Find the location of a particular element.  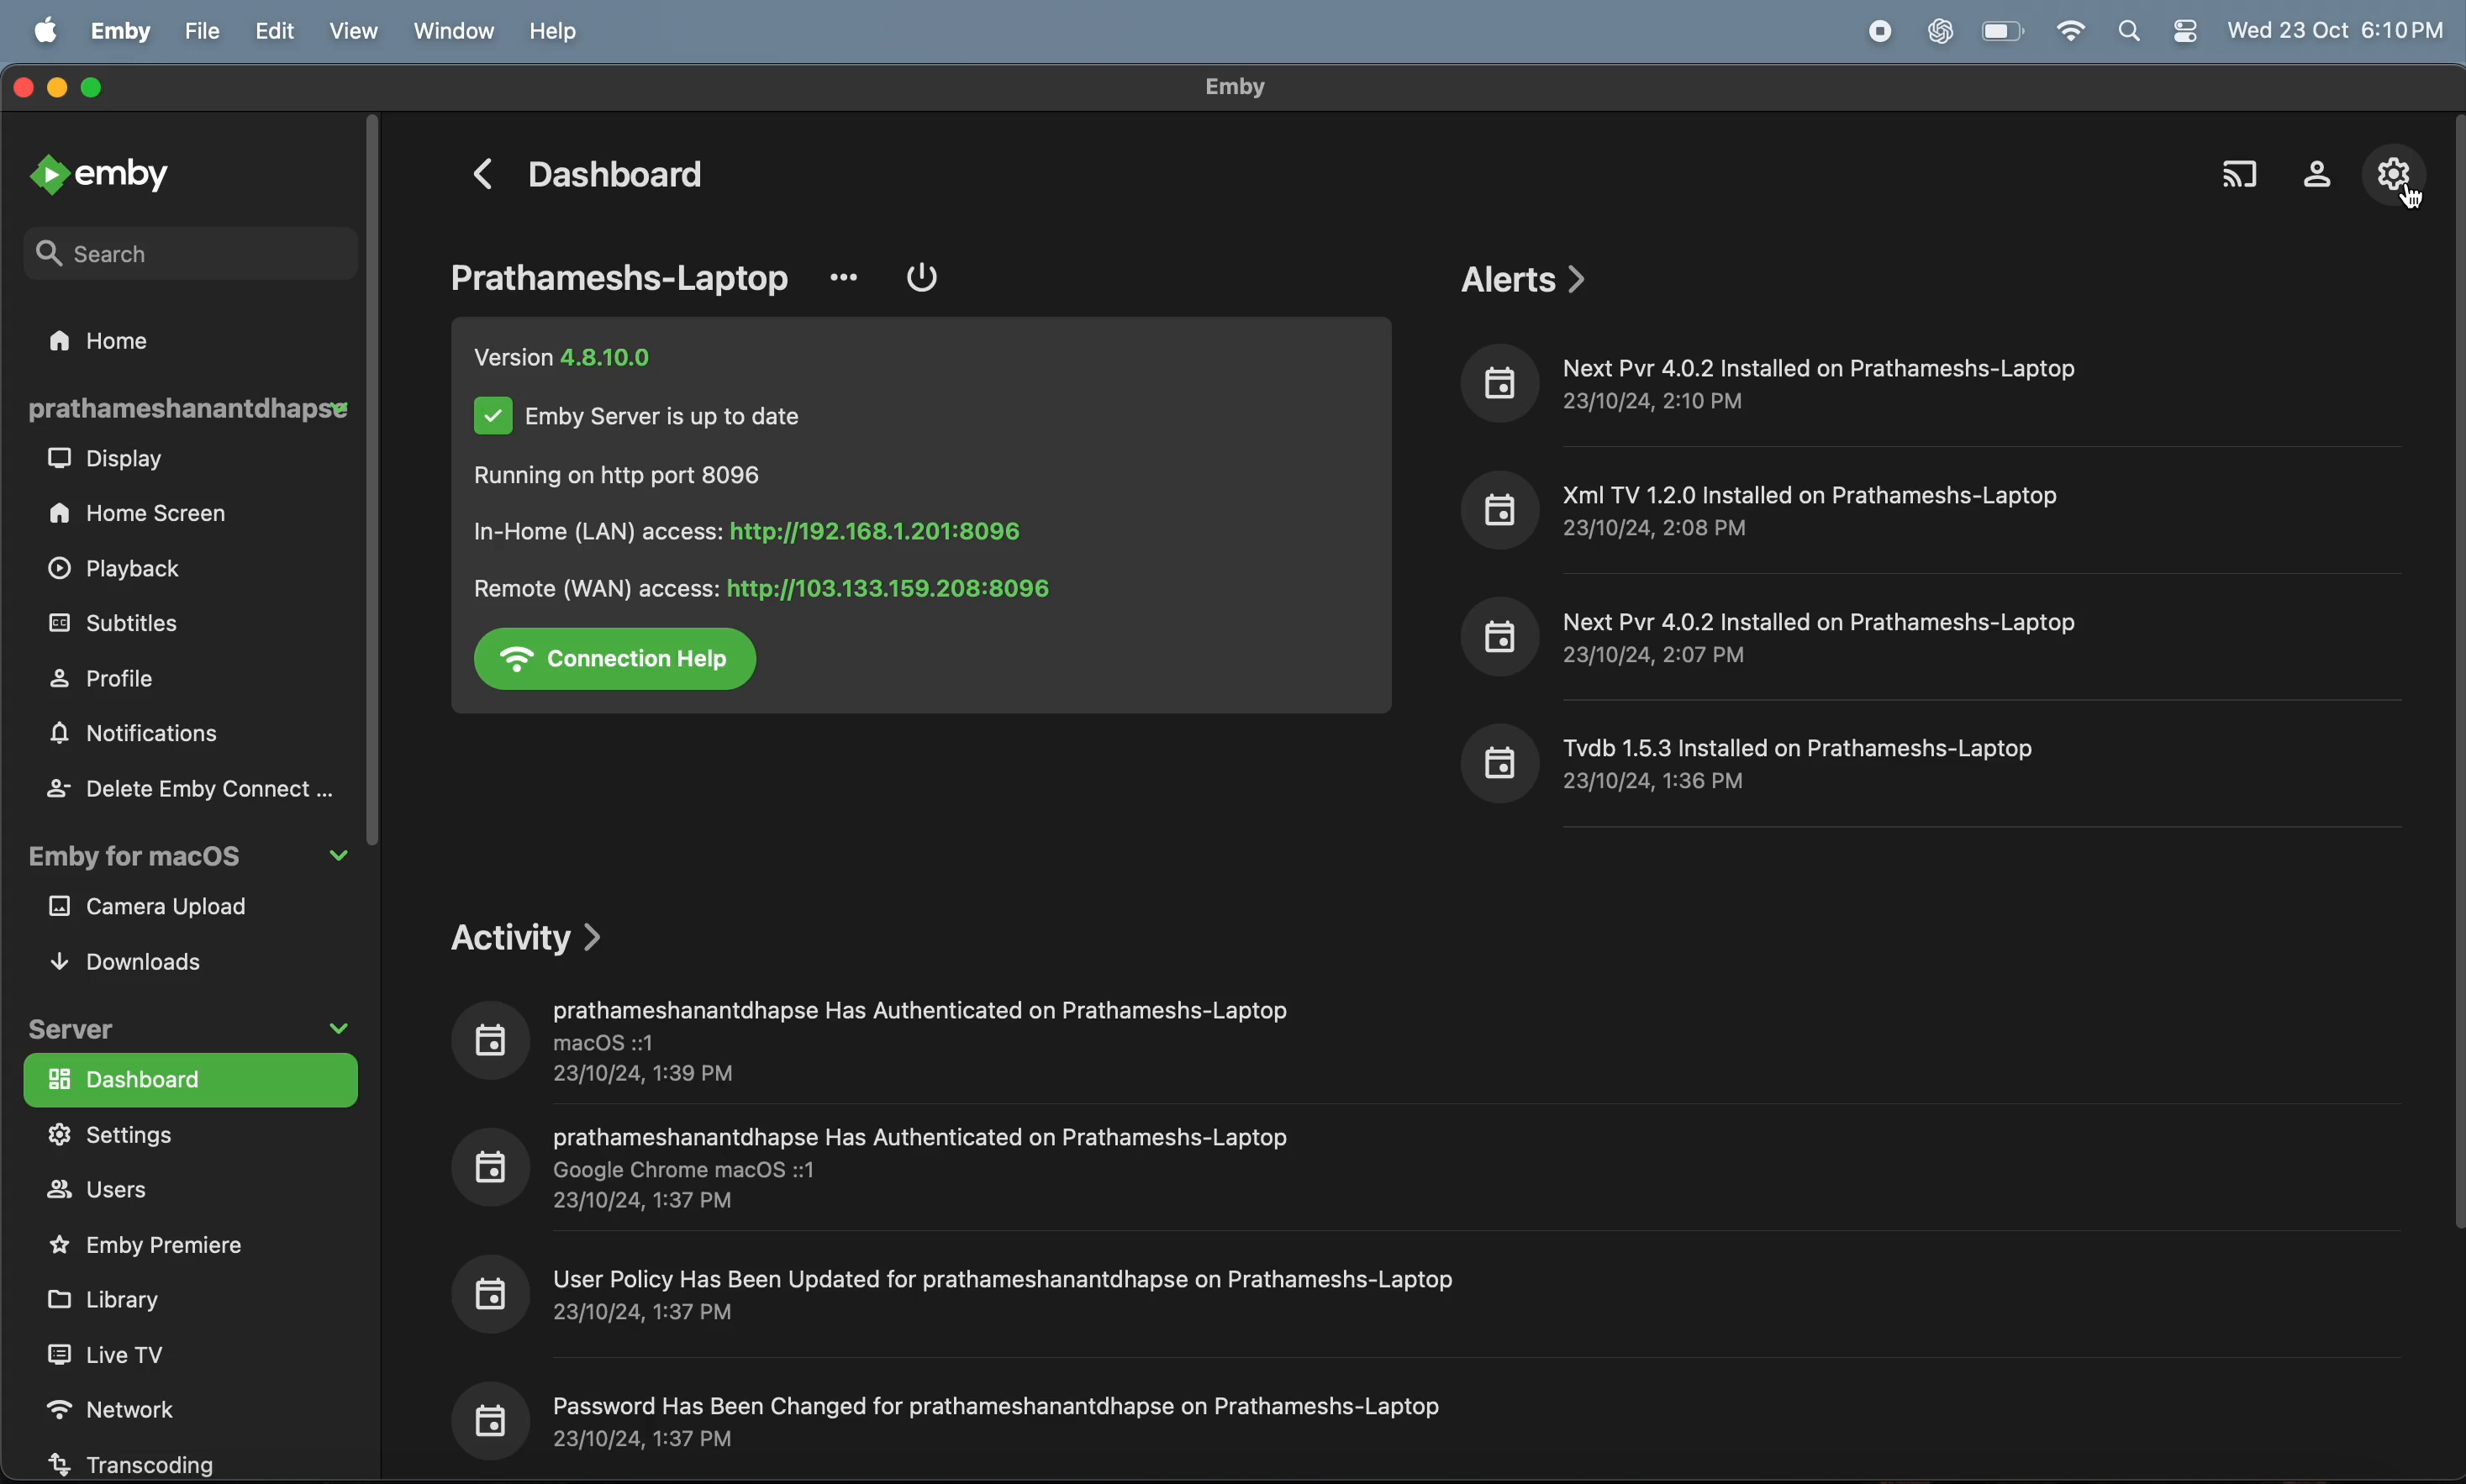

Remote (WAN) access: http://103.133.159.208:8096 is located at coordinates (753, 591).